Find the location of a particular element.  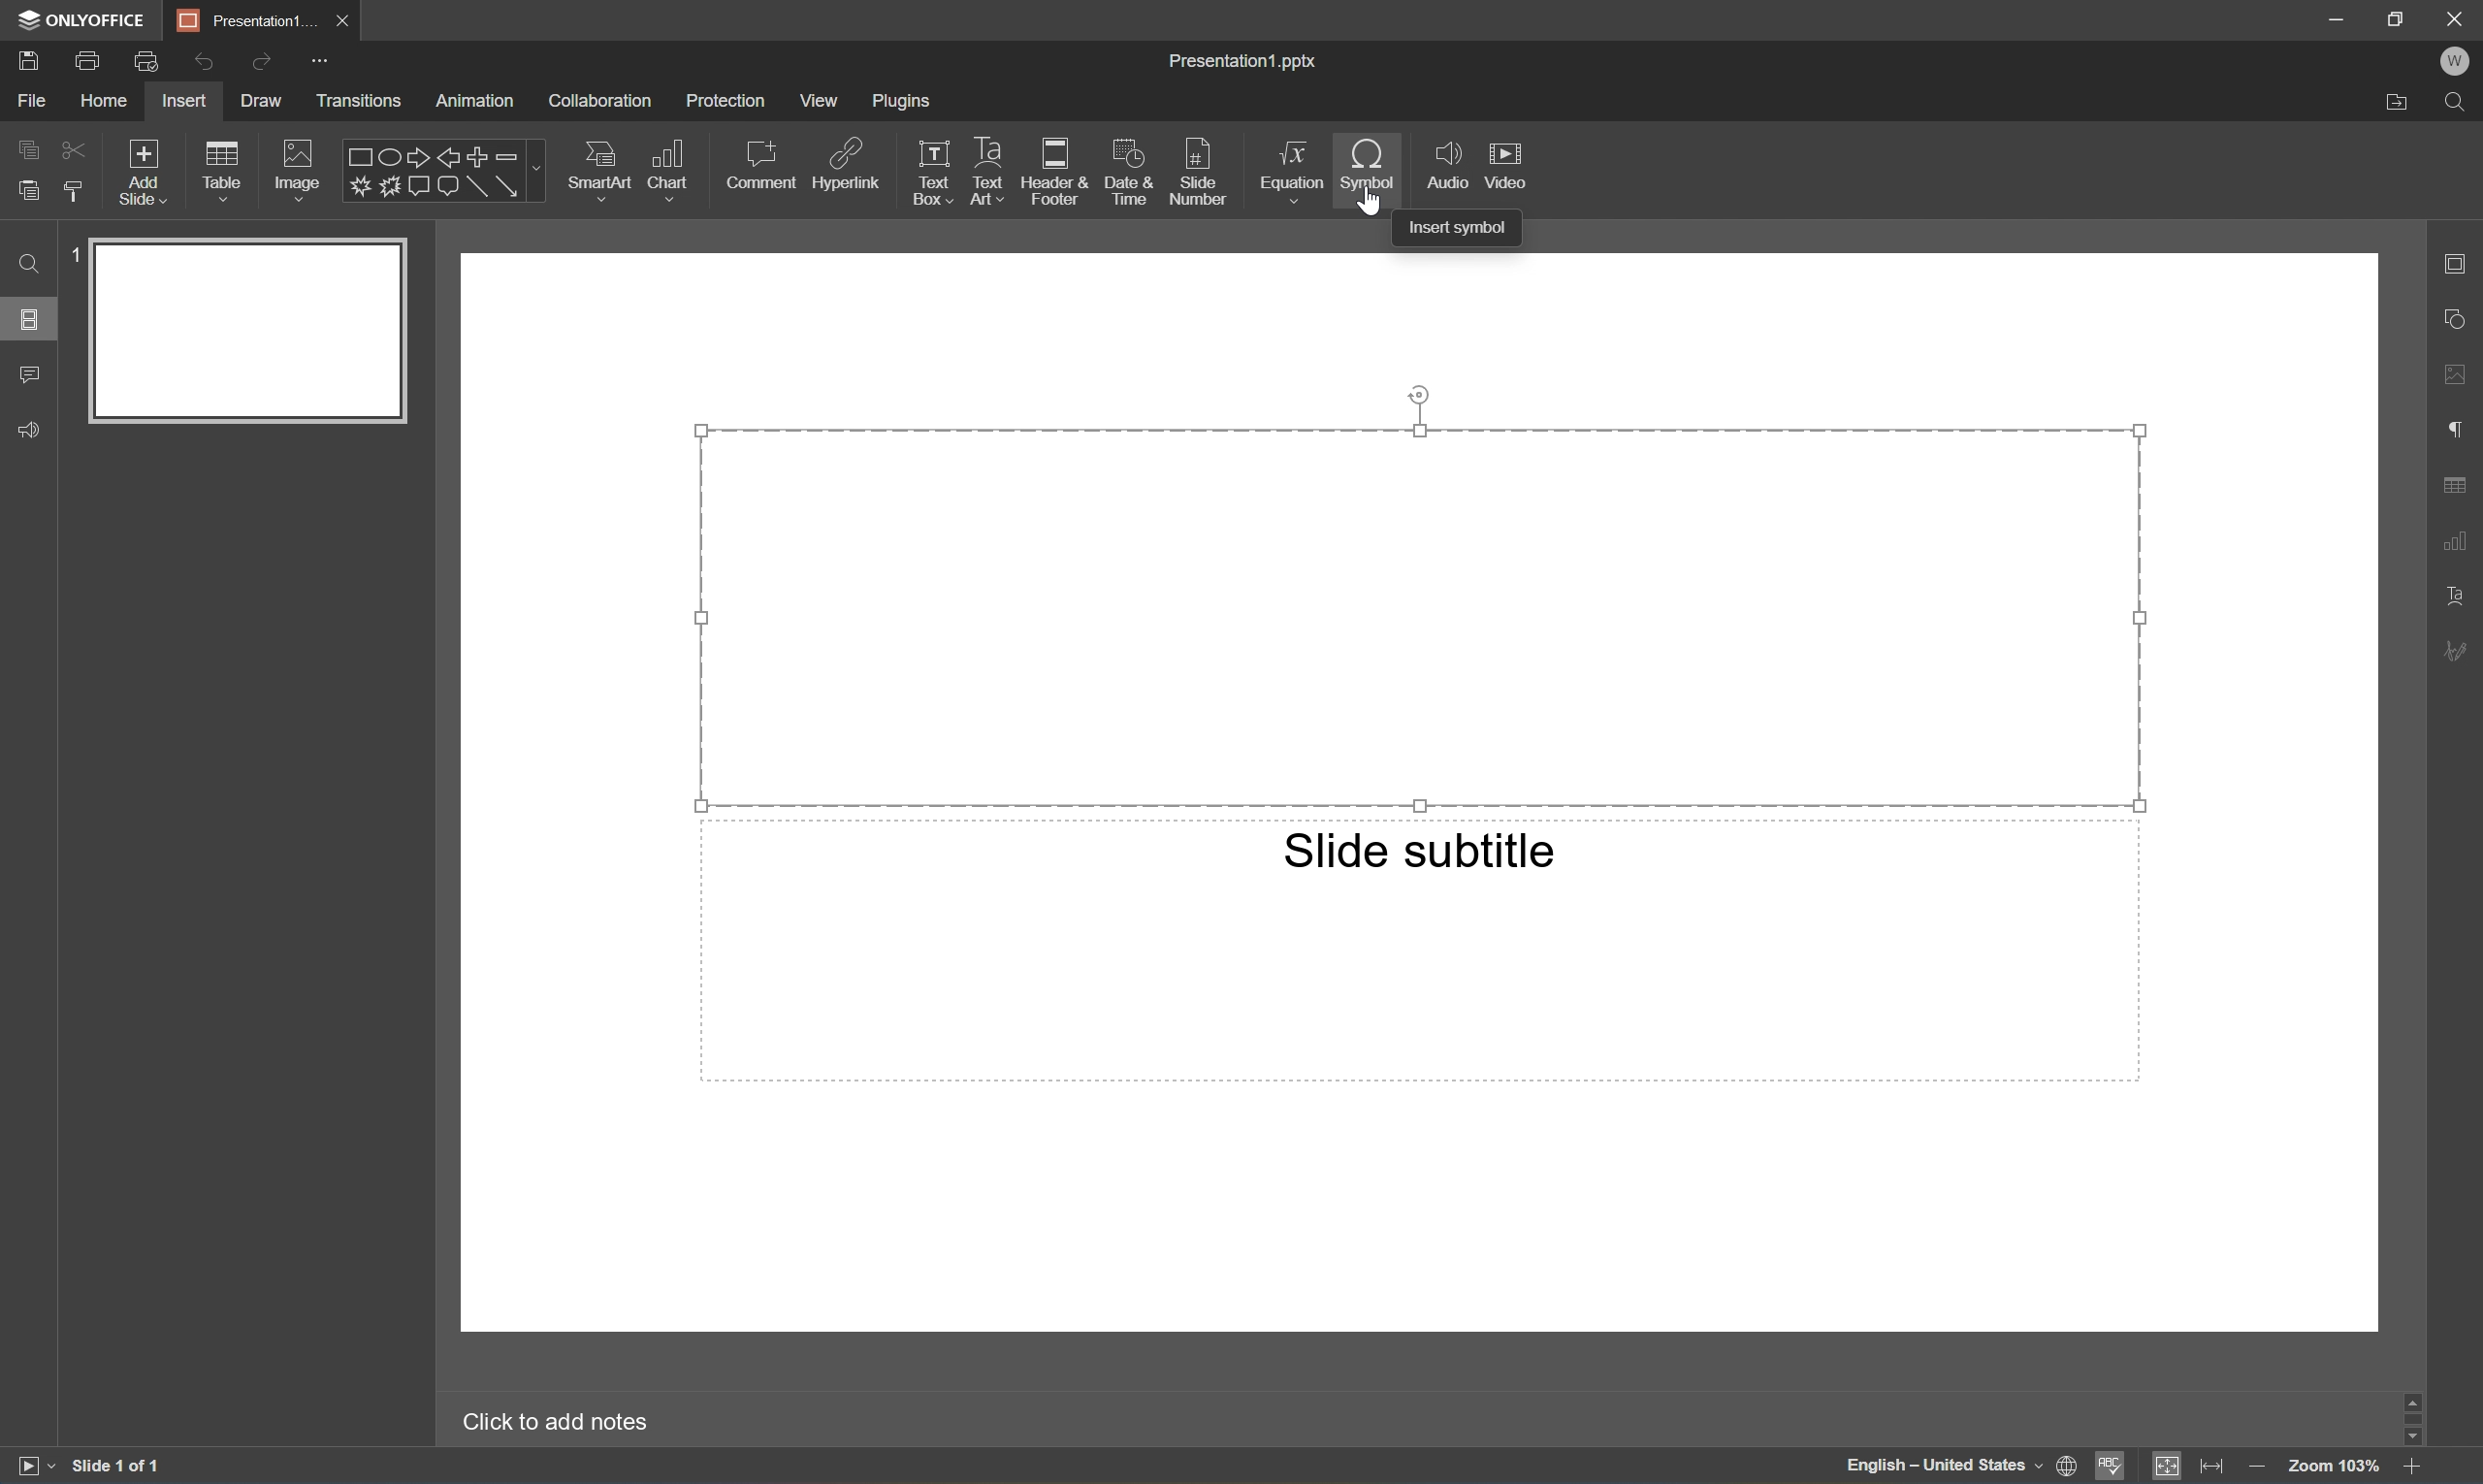

Text Art is located at coordinates (984, 169).